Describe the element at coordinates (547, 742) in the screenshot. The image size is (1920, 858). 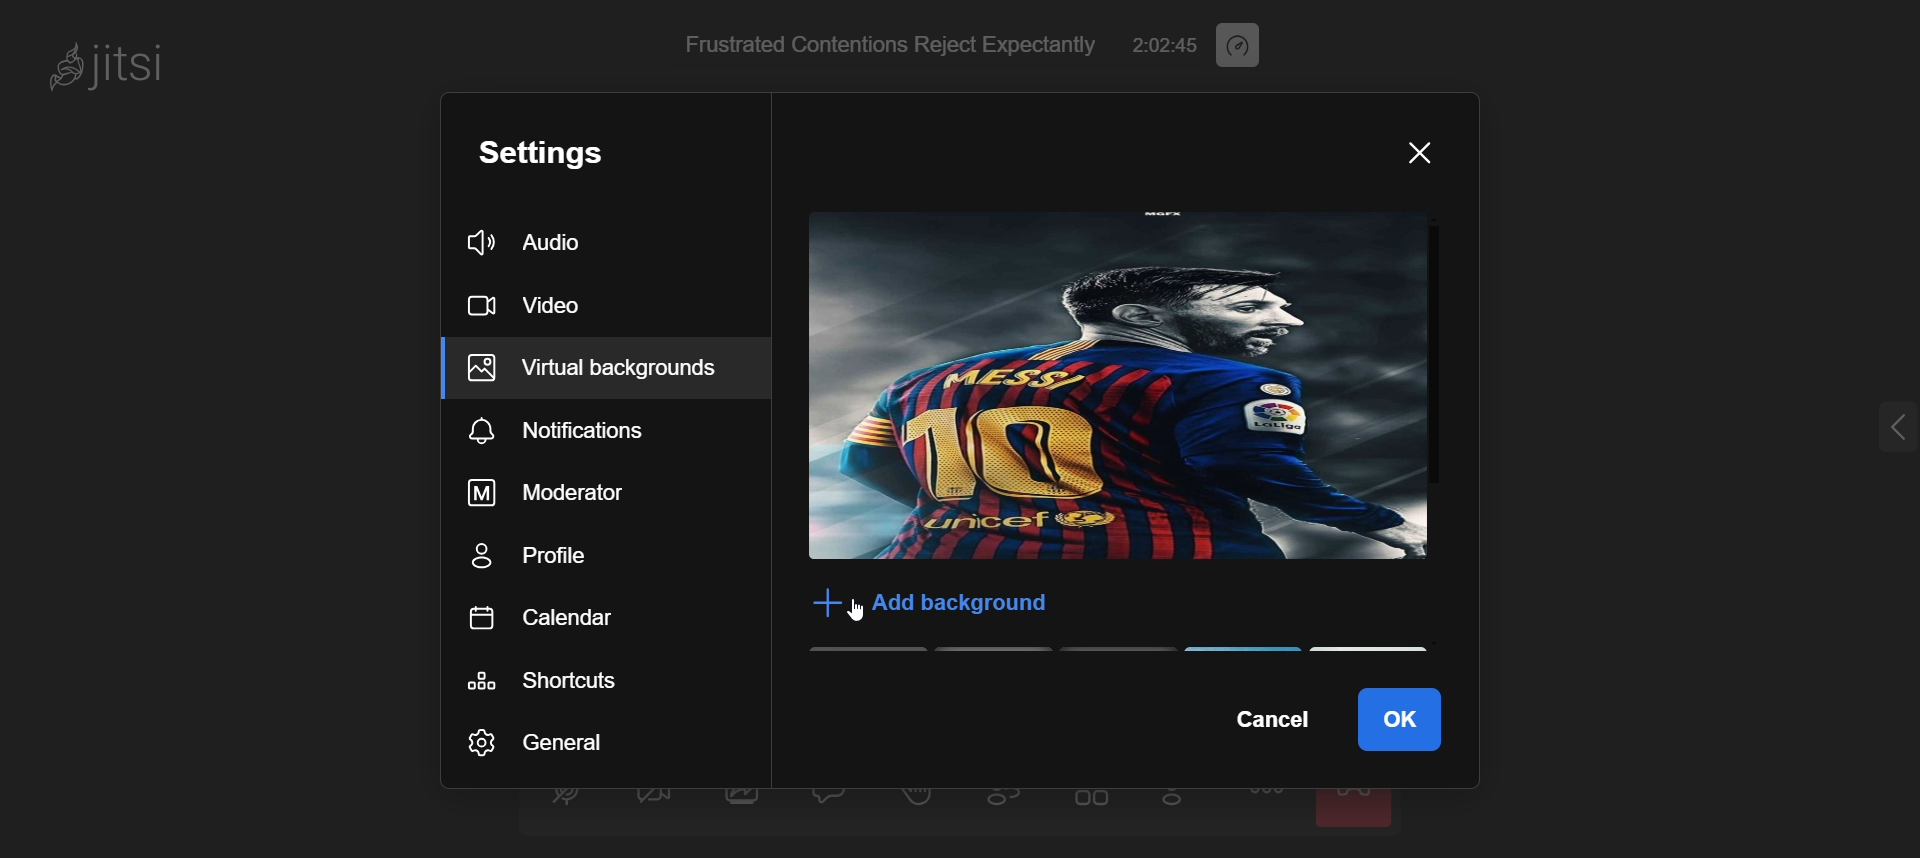
I see `General ` at that location.